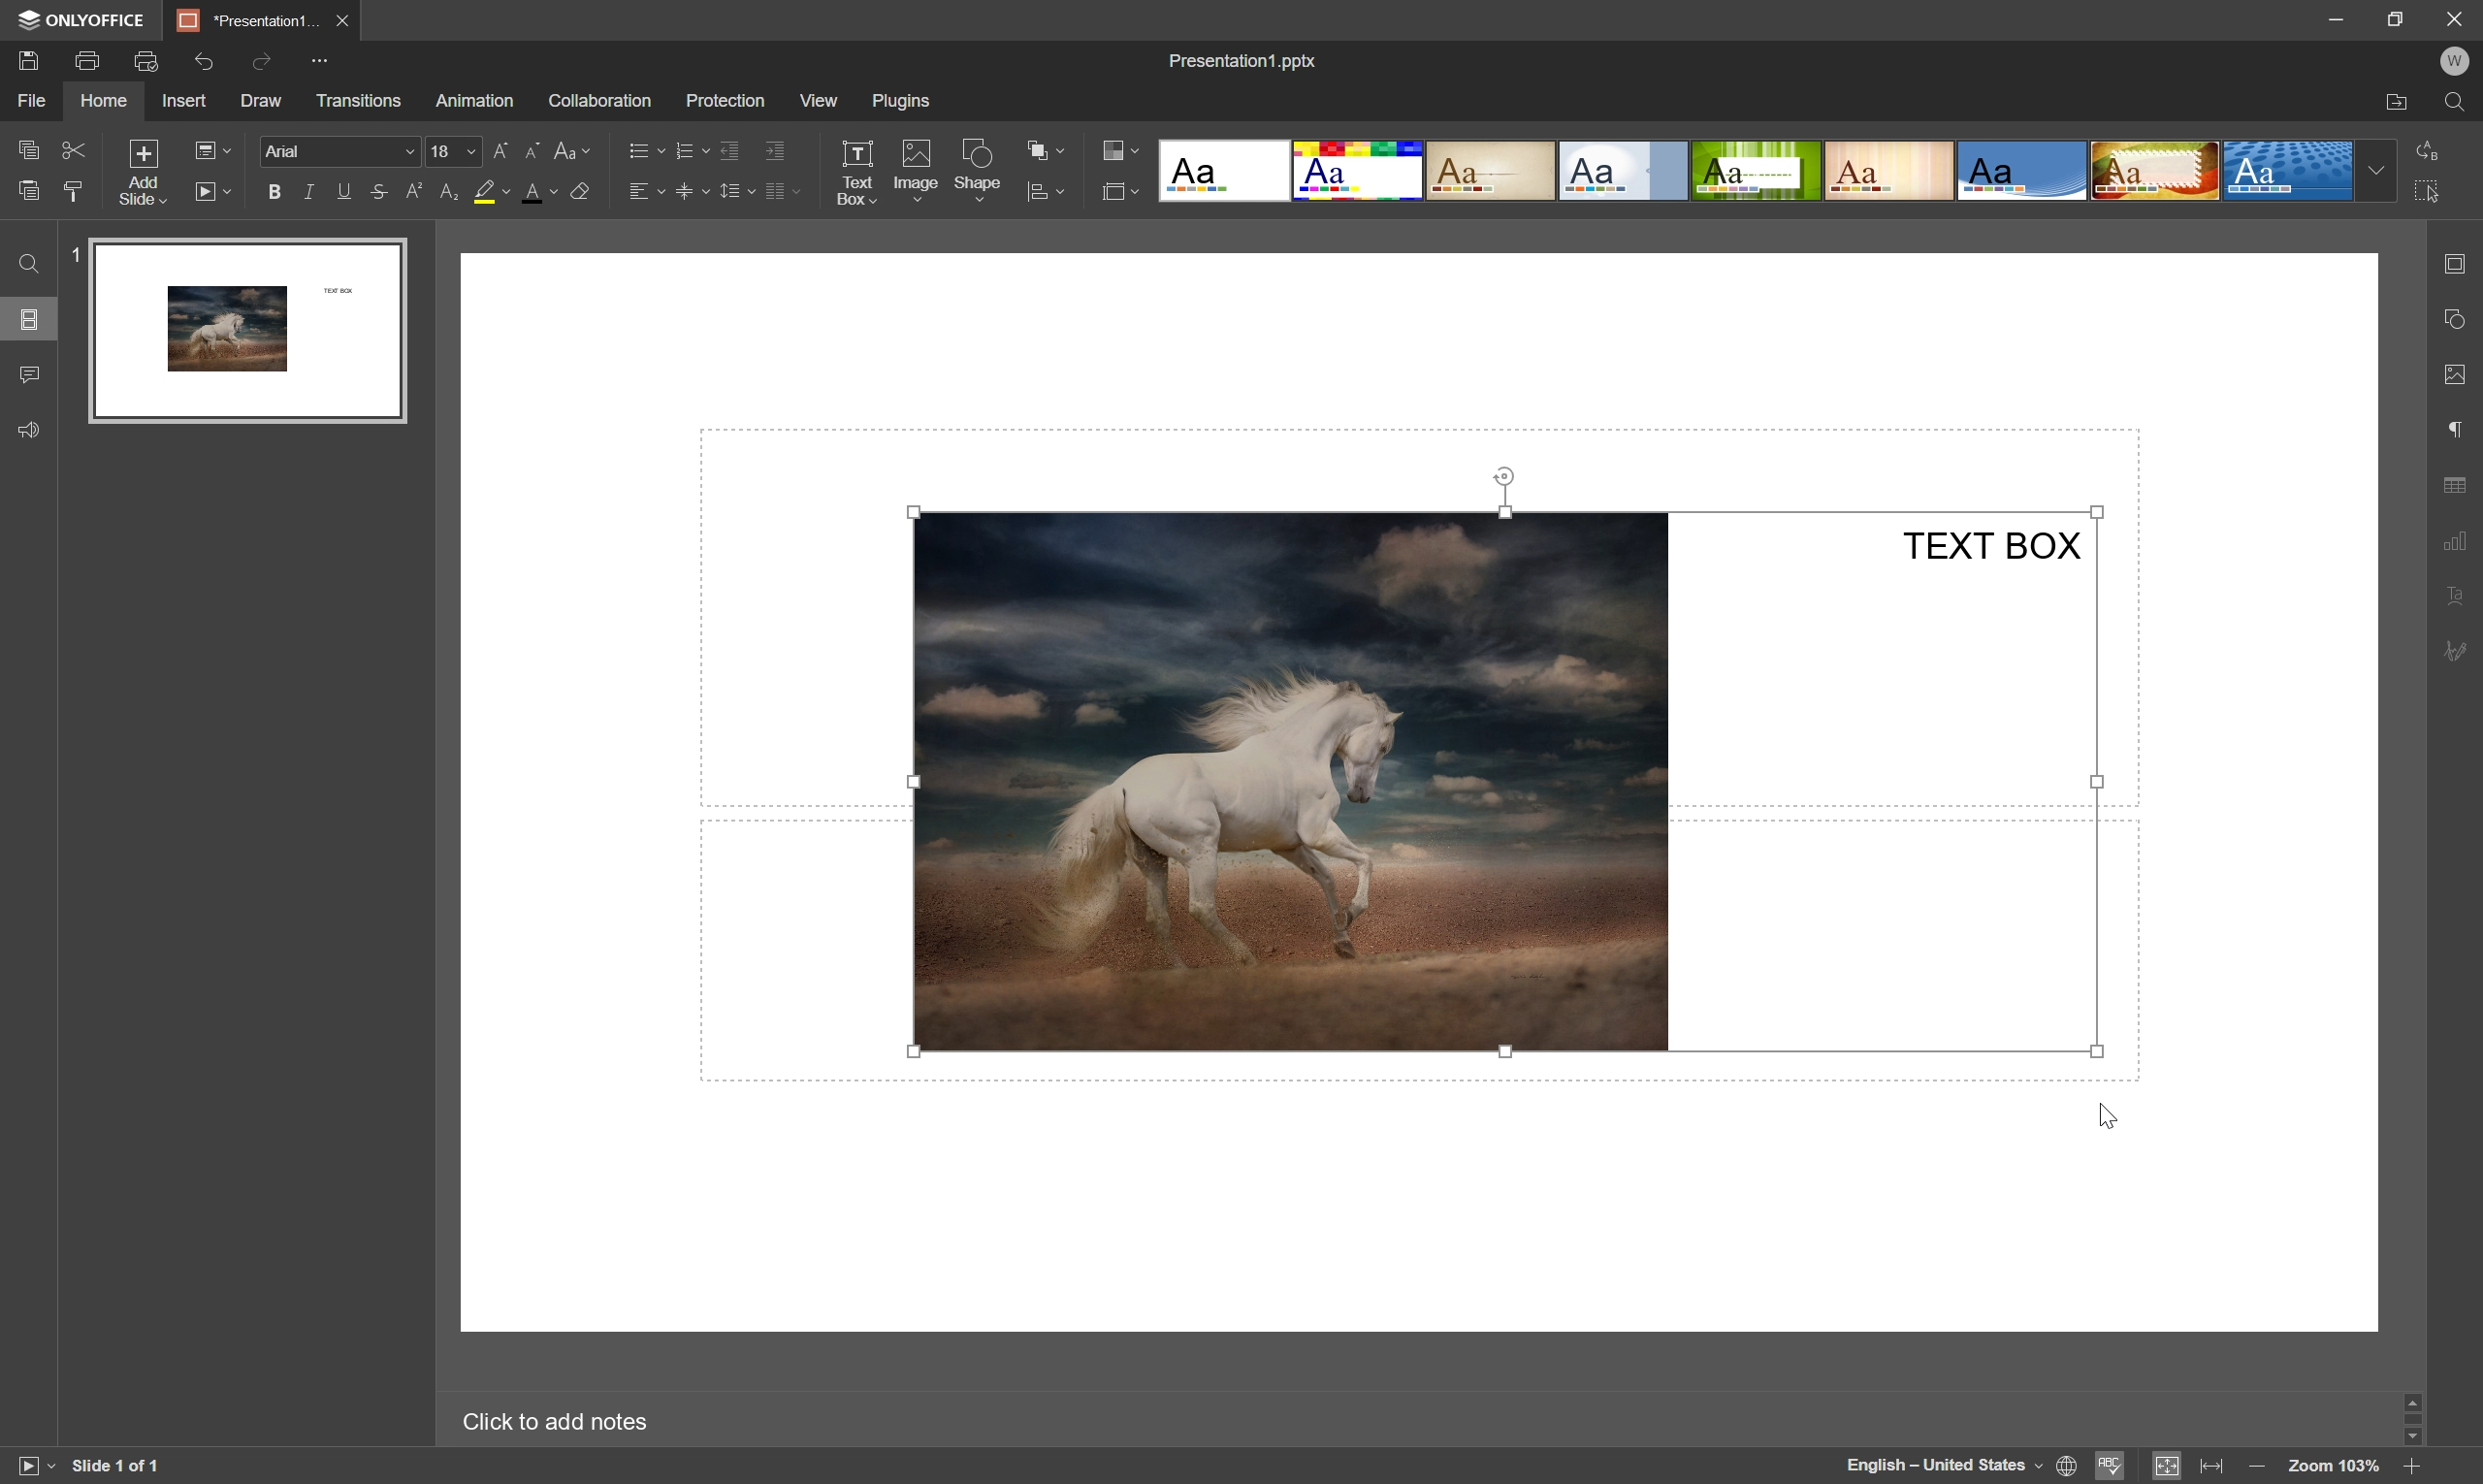  What do you see at coordinates (2112, 1467) in the screenshot?
I see `spell checking` at bounding box center [2112, 1467].